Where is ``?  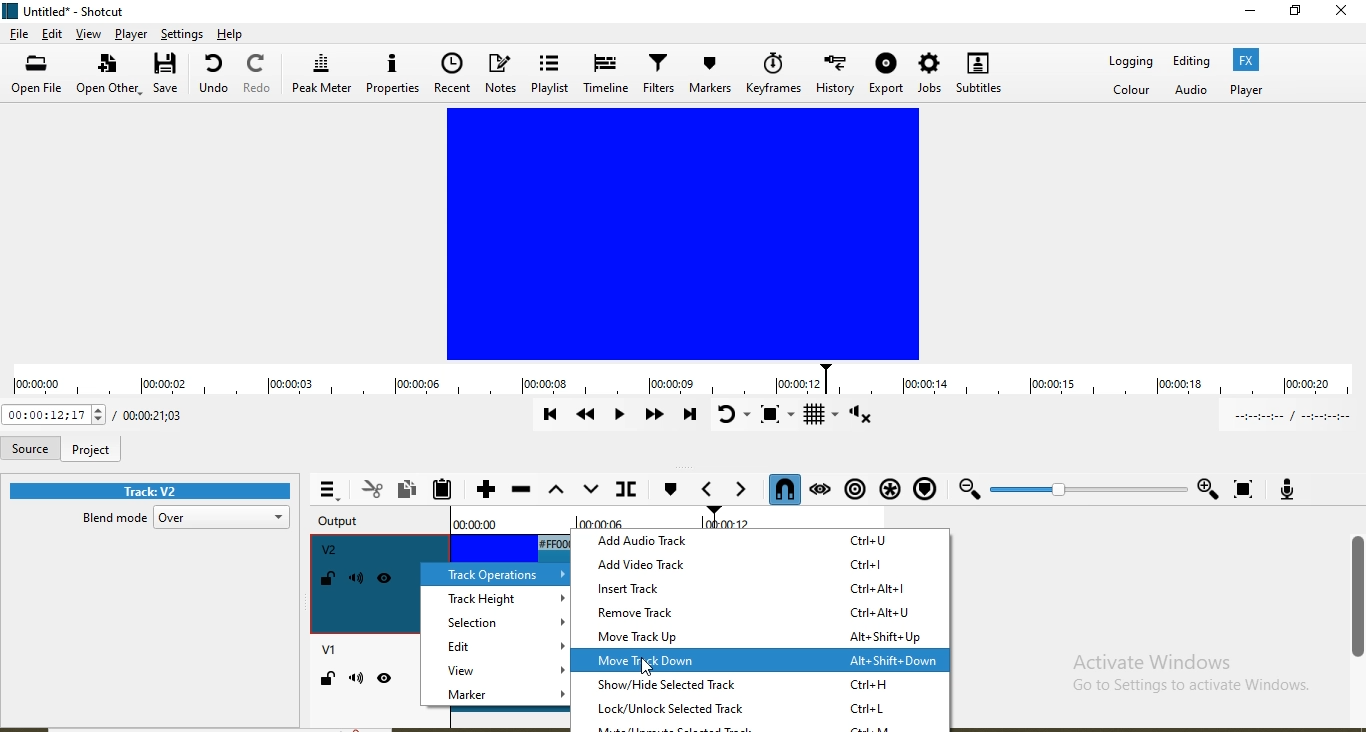
 is located at coordinates (332, 489).